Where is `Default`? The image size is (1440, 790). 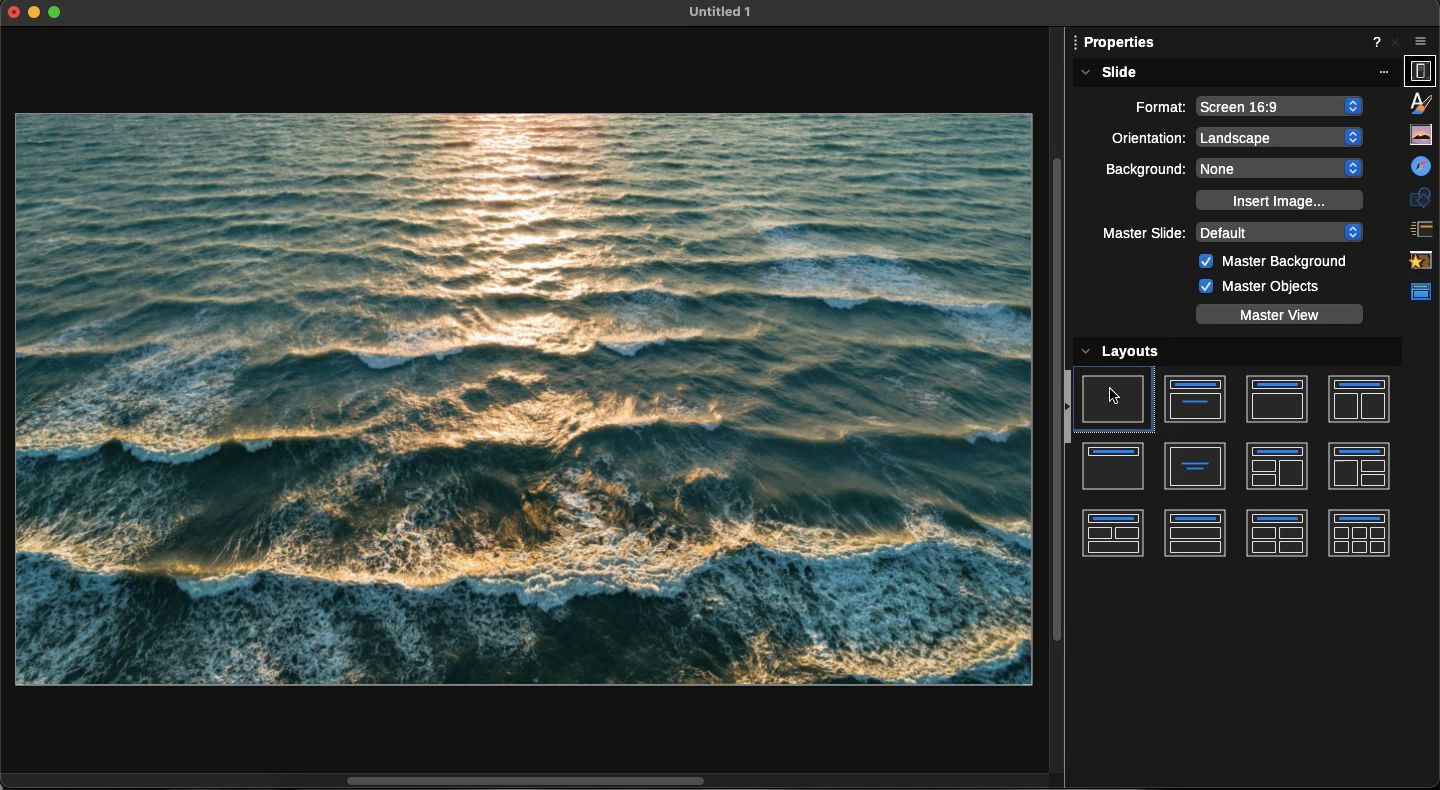
Default is located at coordinates (1280, 232).